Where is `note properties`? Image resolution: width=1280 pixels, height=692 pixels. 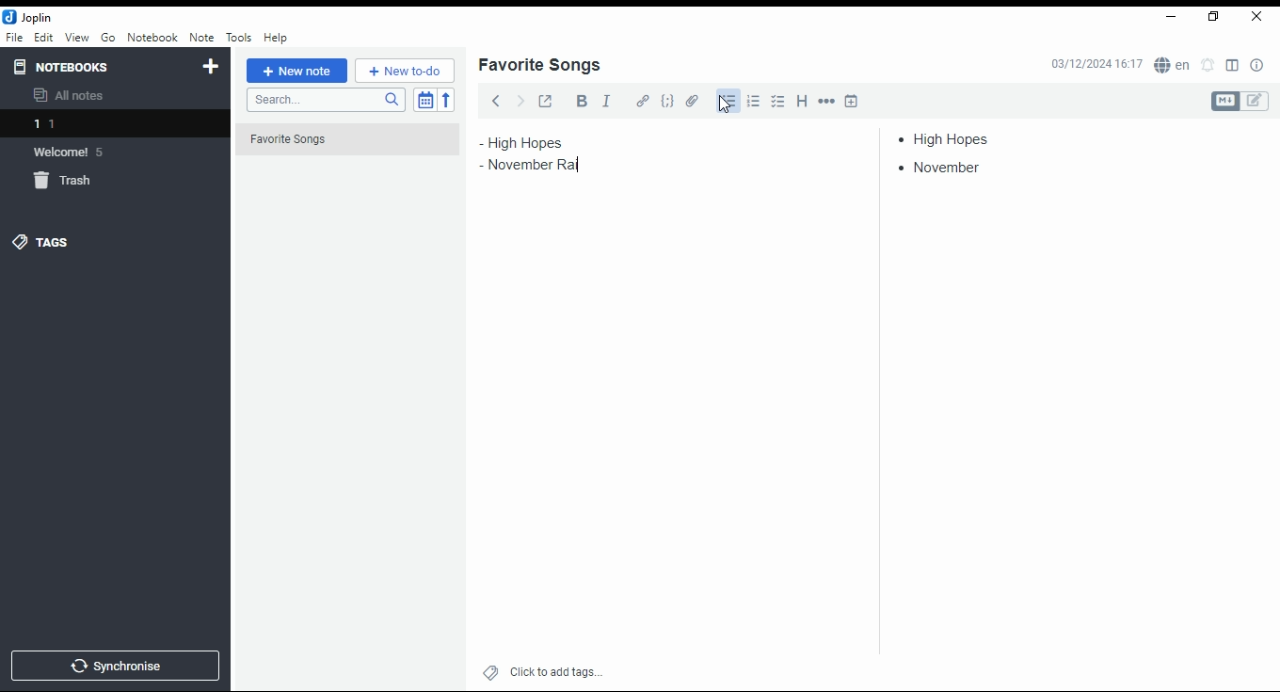 note properties is located at coordinates (1258, 66).